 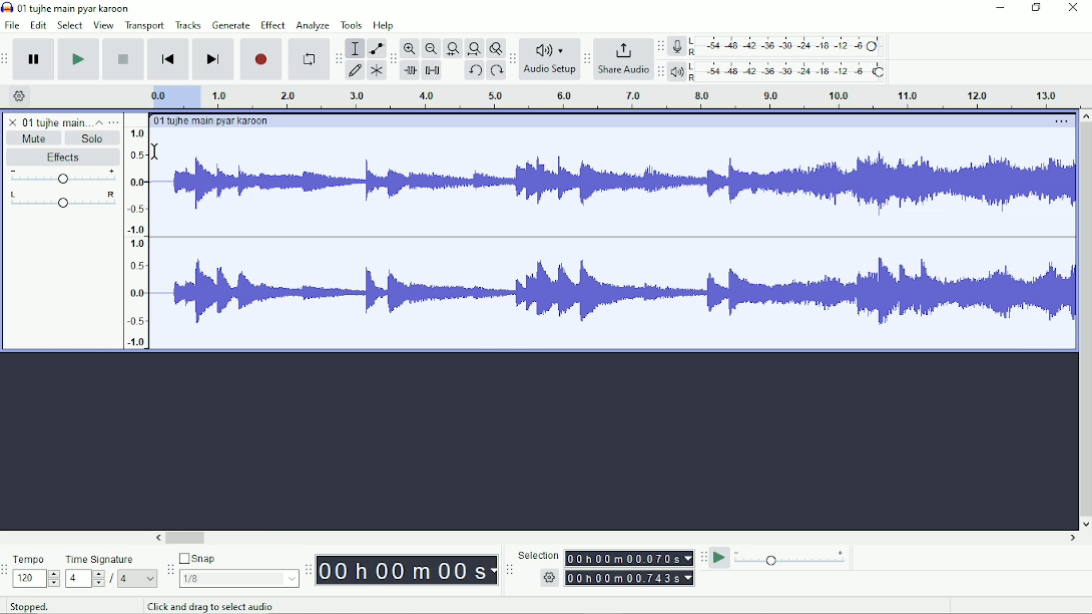 I want to click on Mute, so click(x=35, y=138).